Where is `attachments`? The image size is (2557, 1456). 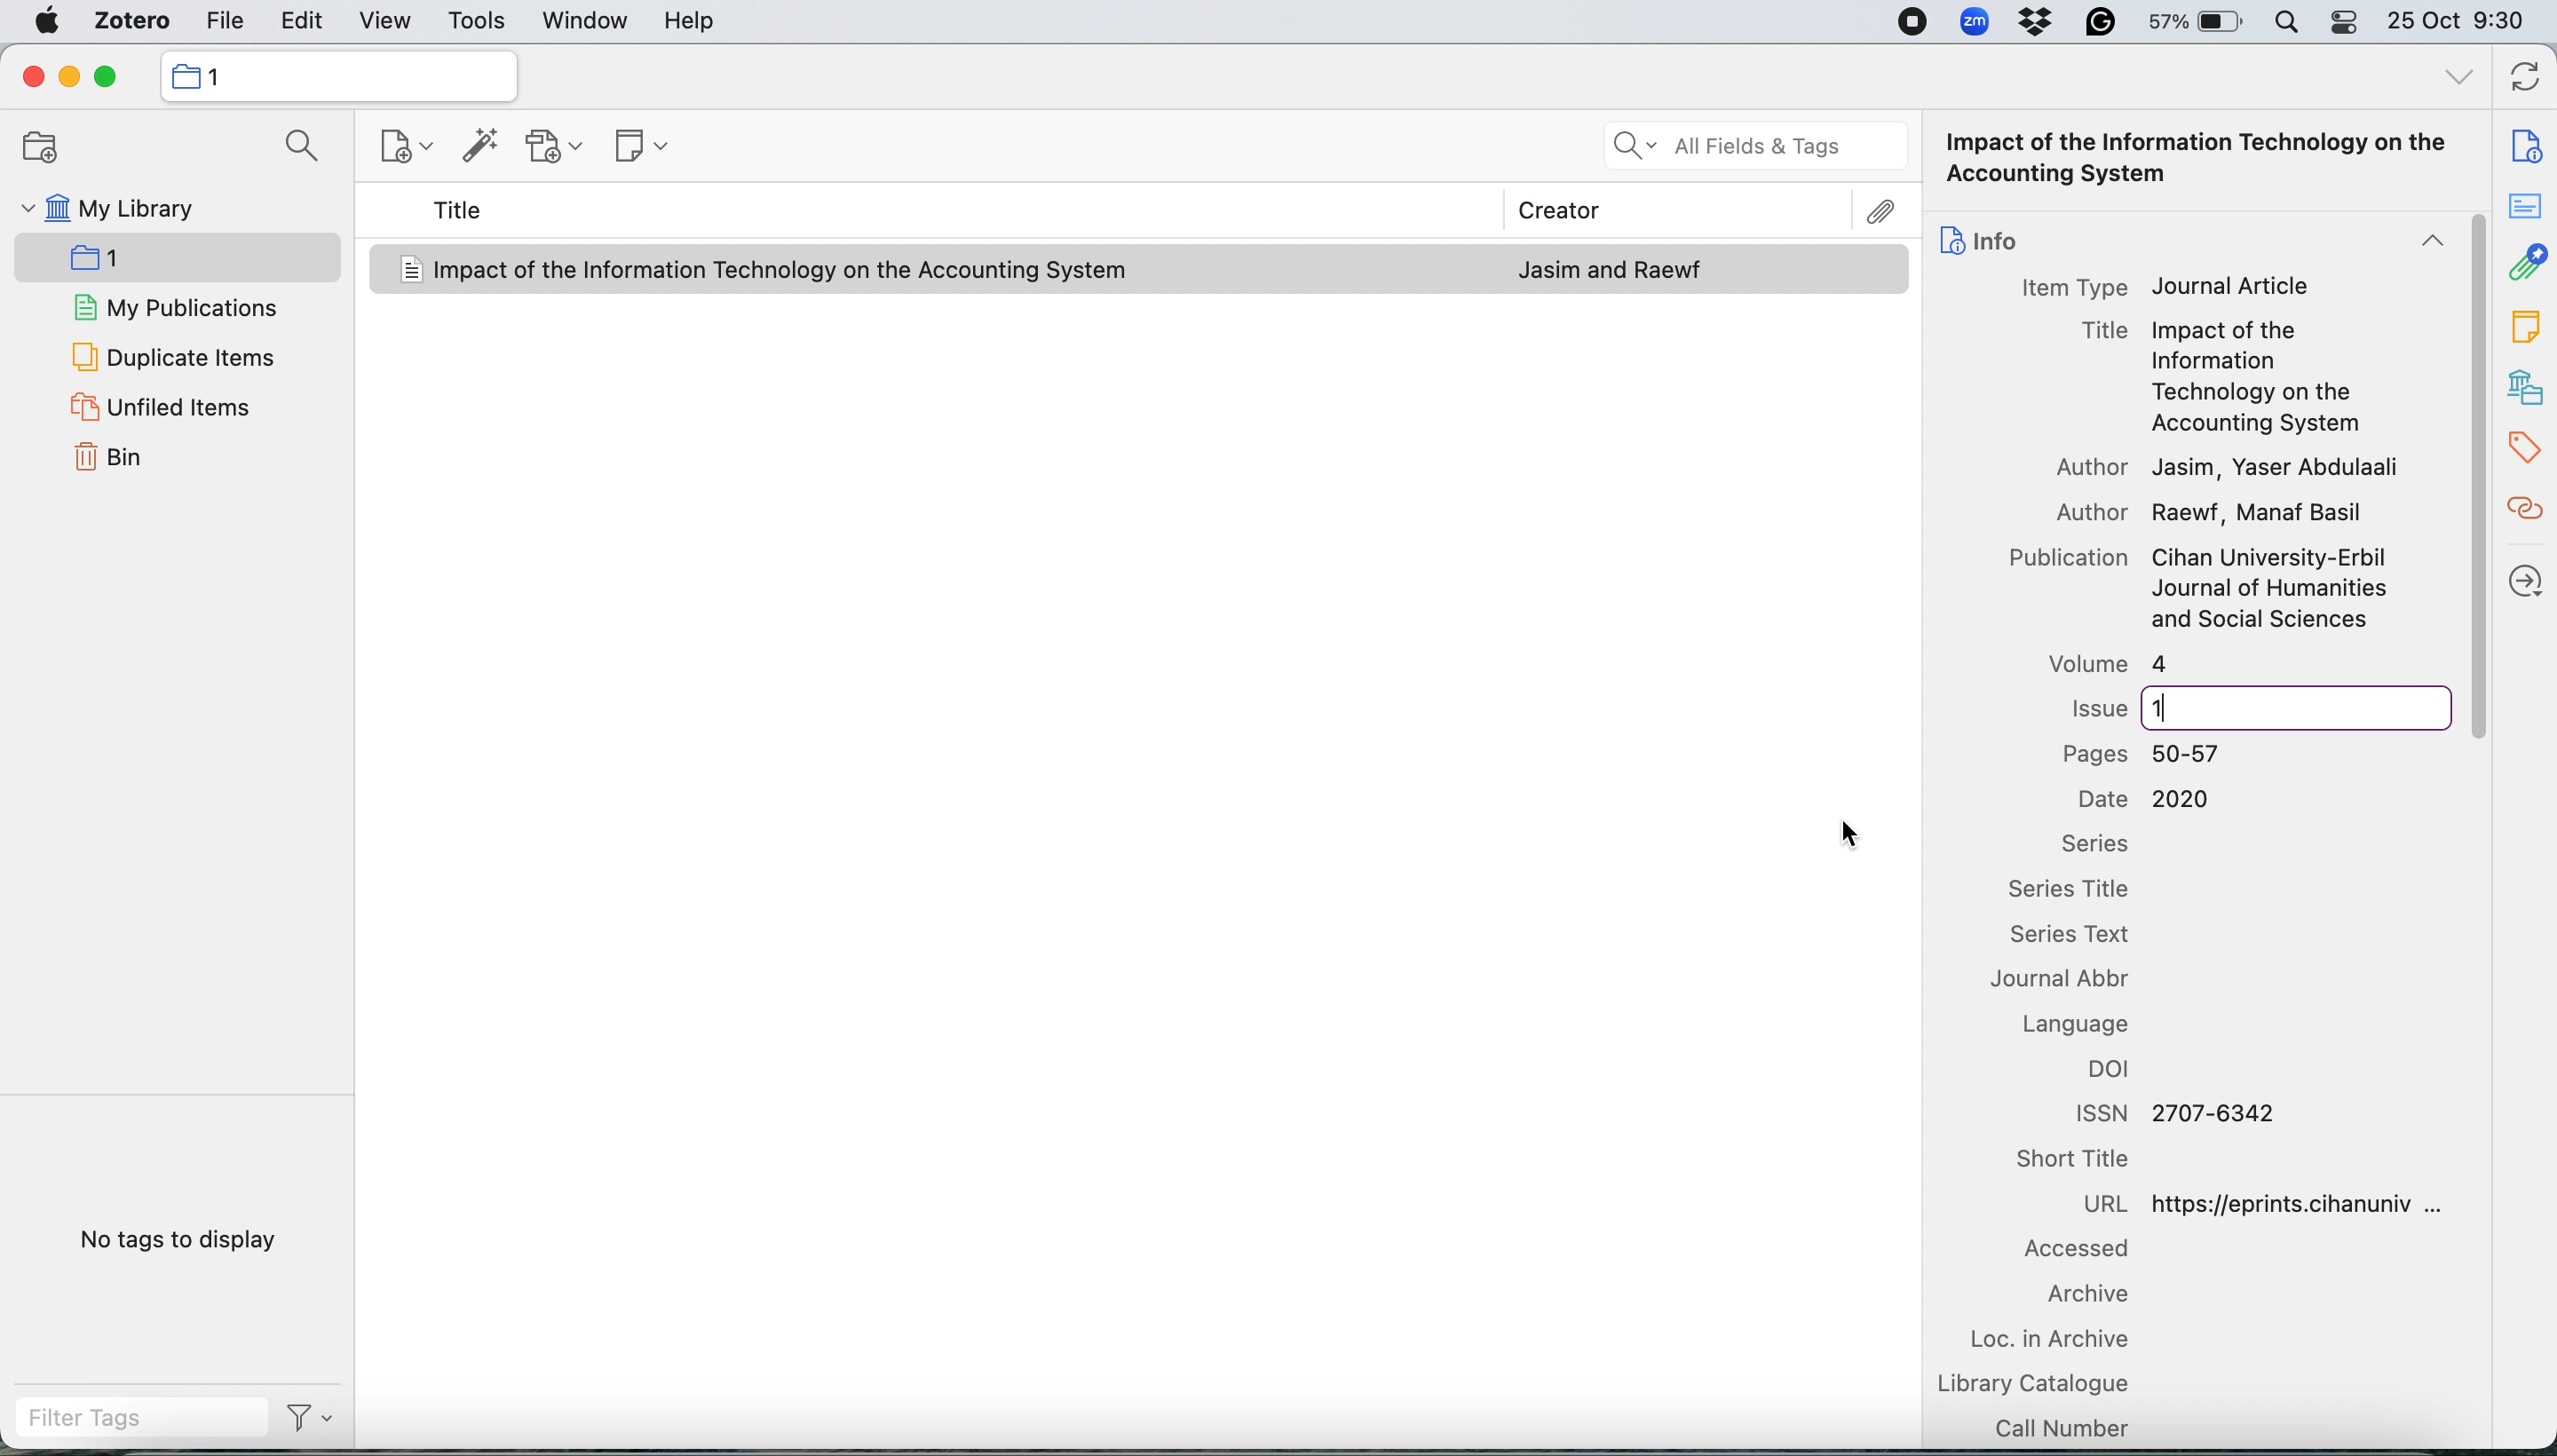 attachments is located at coordinates (2525, 267).